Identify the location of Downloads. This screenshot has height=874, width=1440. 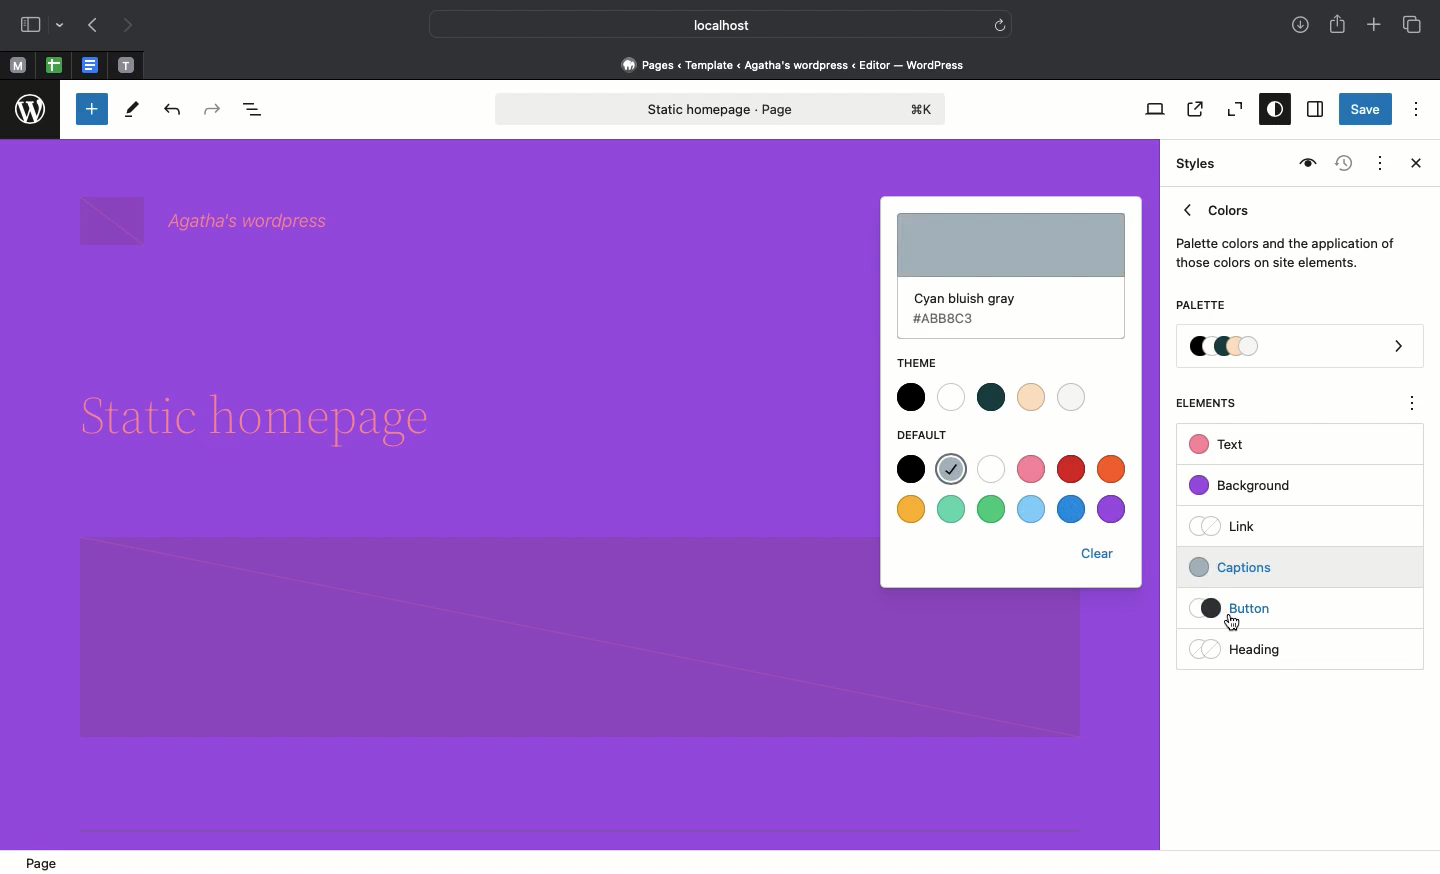
(1302, 27).